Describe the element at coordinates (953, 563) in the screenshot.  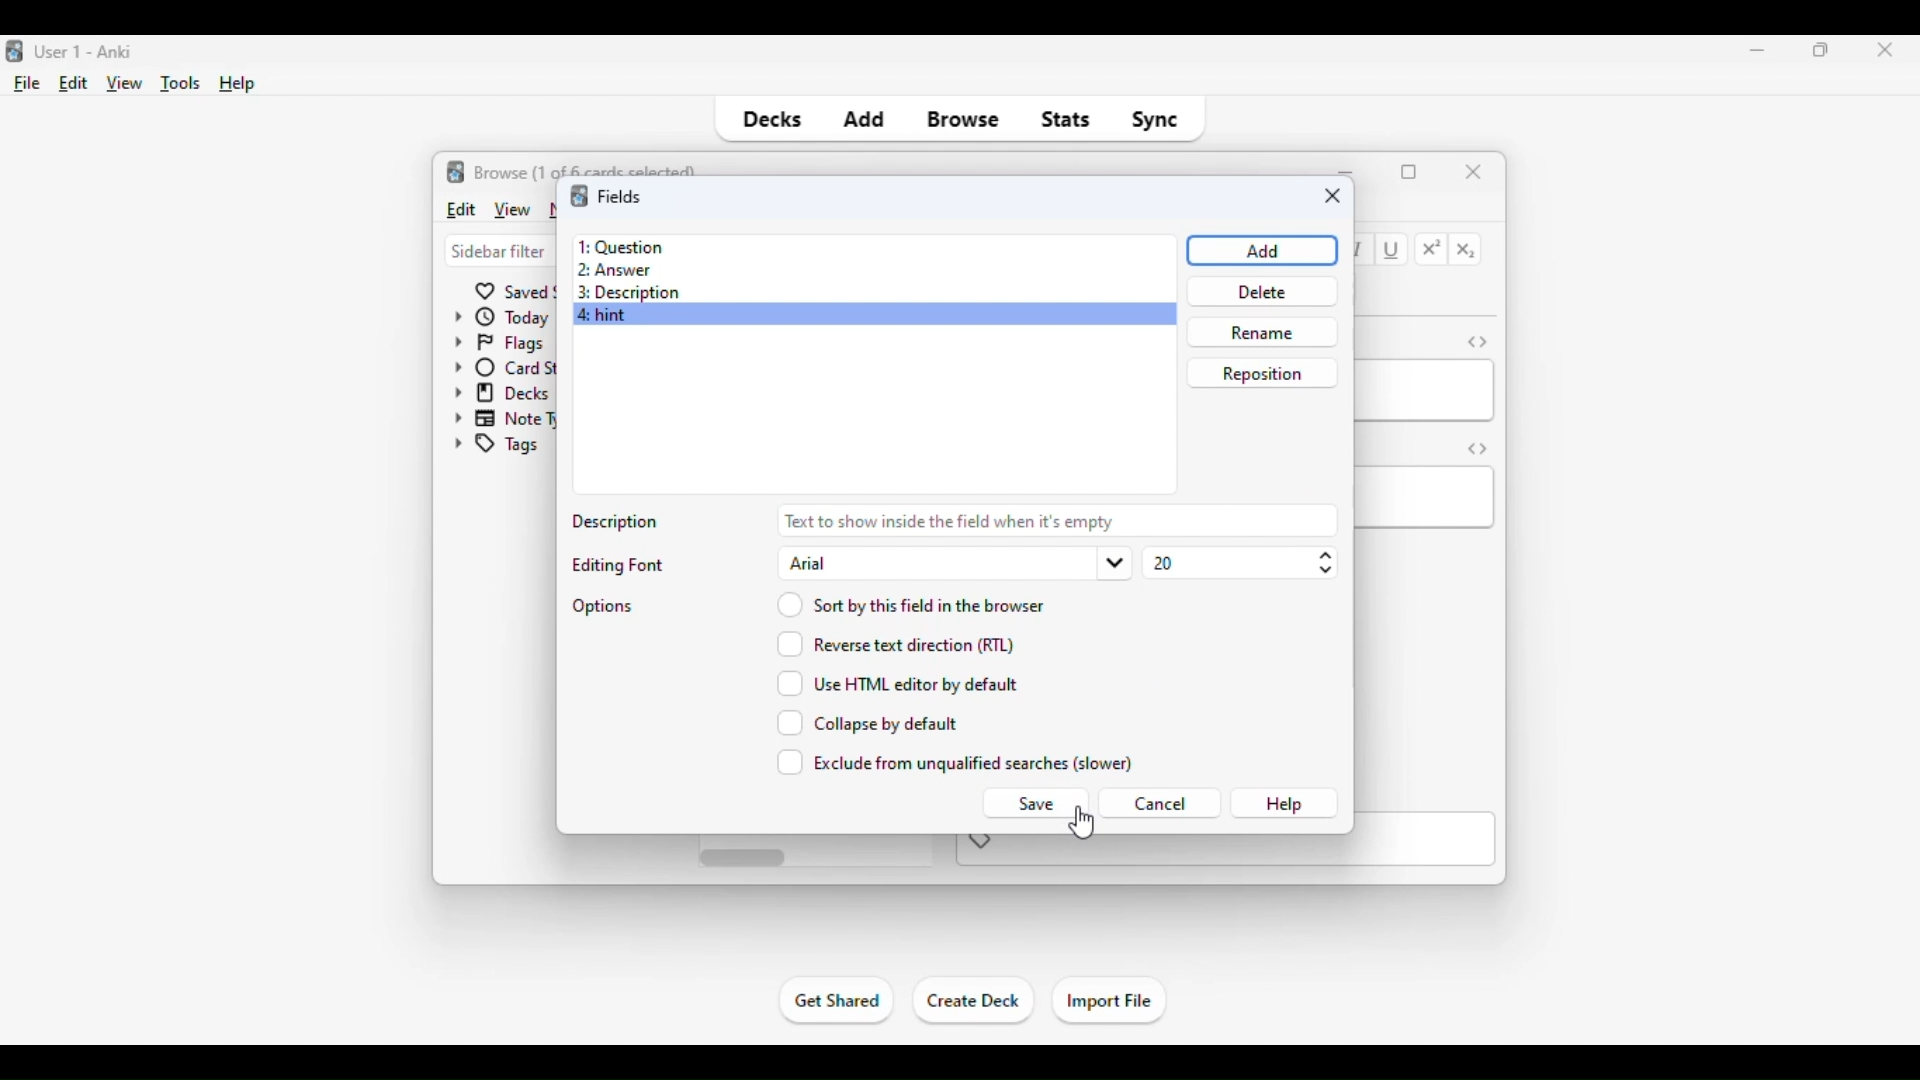
I see `arial` at that location.